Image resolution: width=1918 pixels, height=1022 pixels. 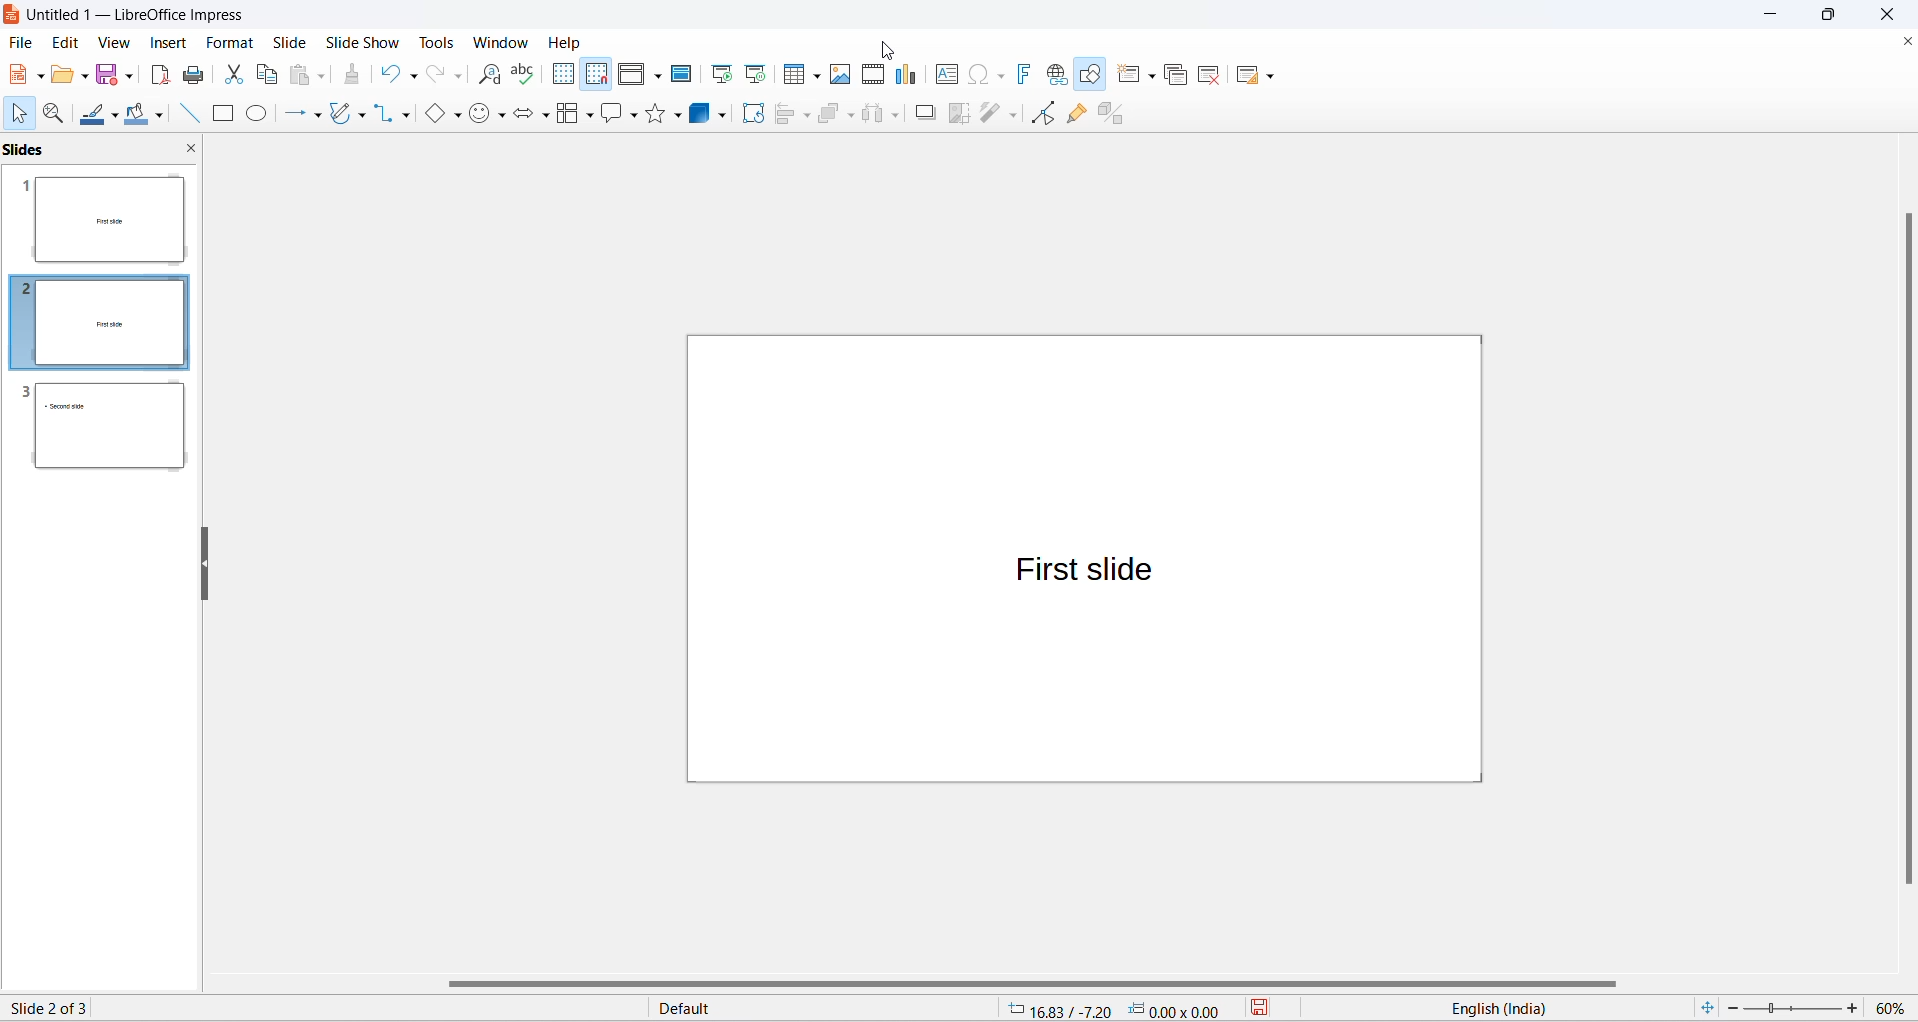 What do you see at coordinates (1861, 1007) in the screenshot?
I see `increase zoom` at bounding box center [1861, 1007].